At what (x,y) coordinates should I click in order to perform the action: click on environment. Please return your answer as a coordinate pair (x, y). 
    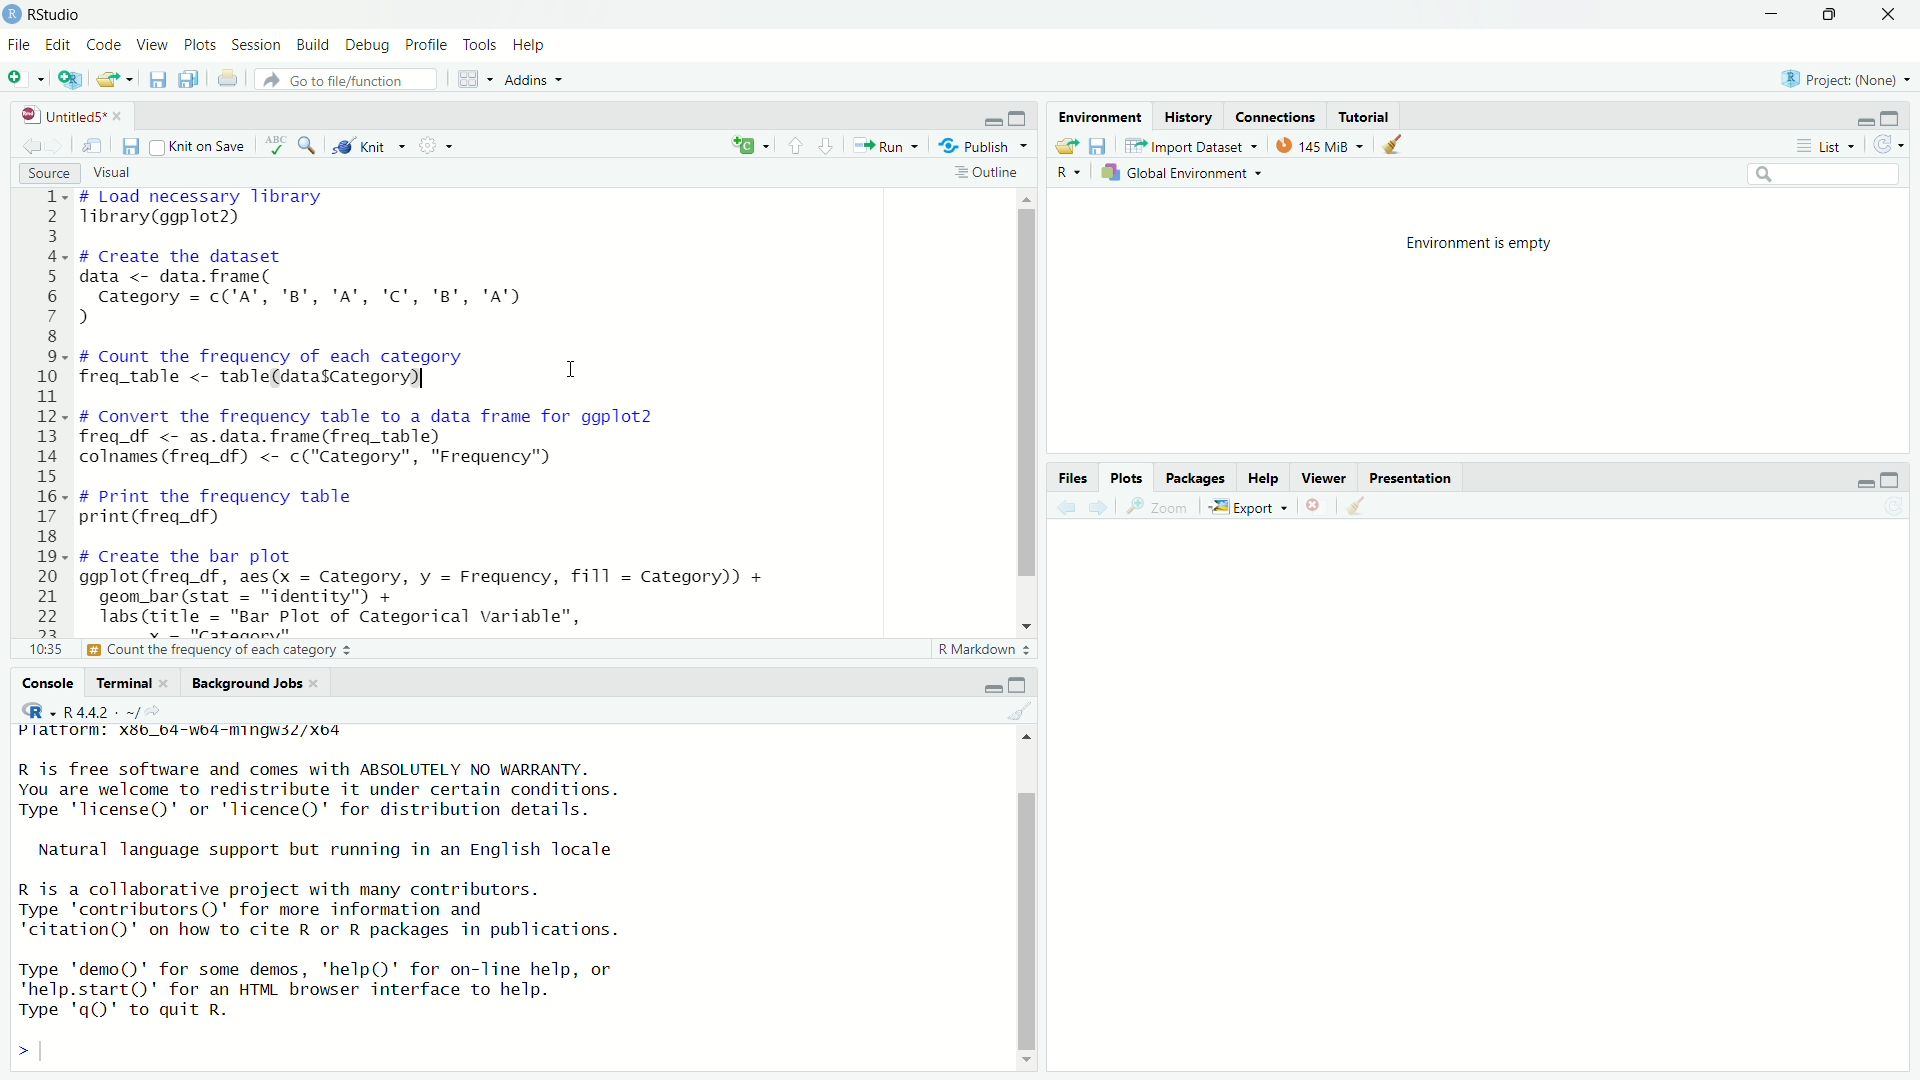
    Looking at the image, I should click on (1102, 116).